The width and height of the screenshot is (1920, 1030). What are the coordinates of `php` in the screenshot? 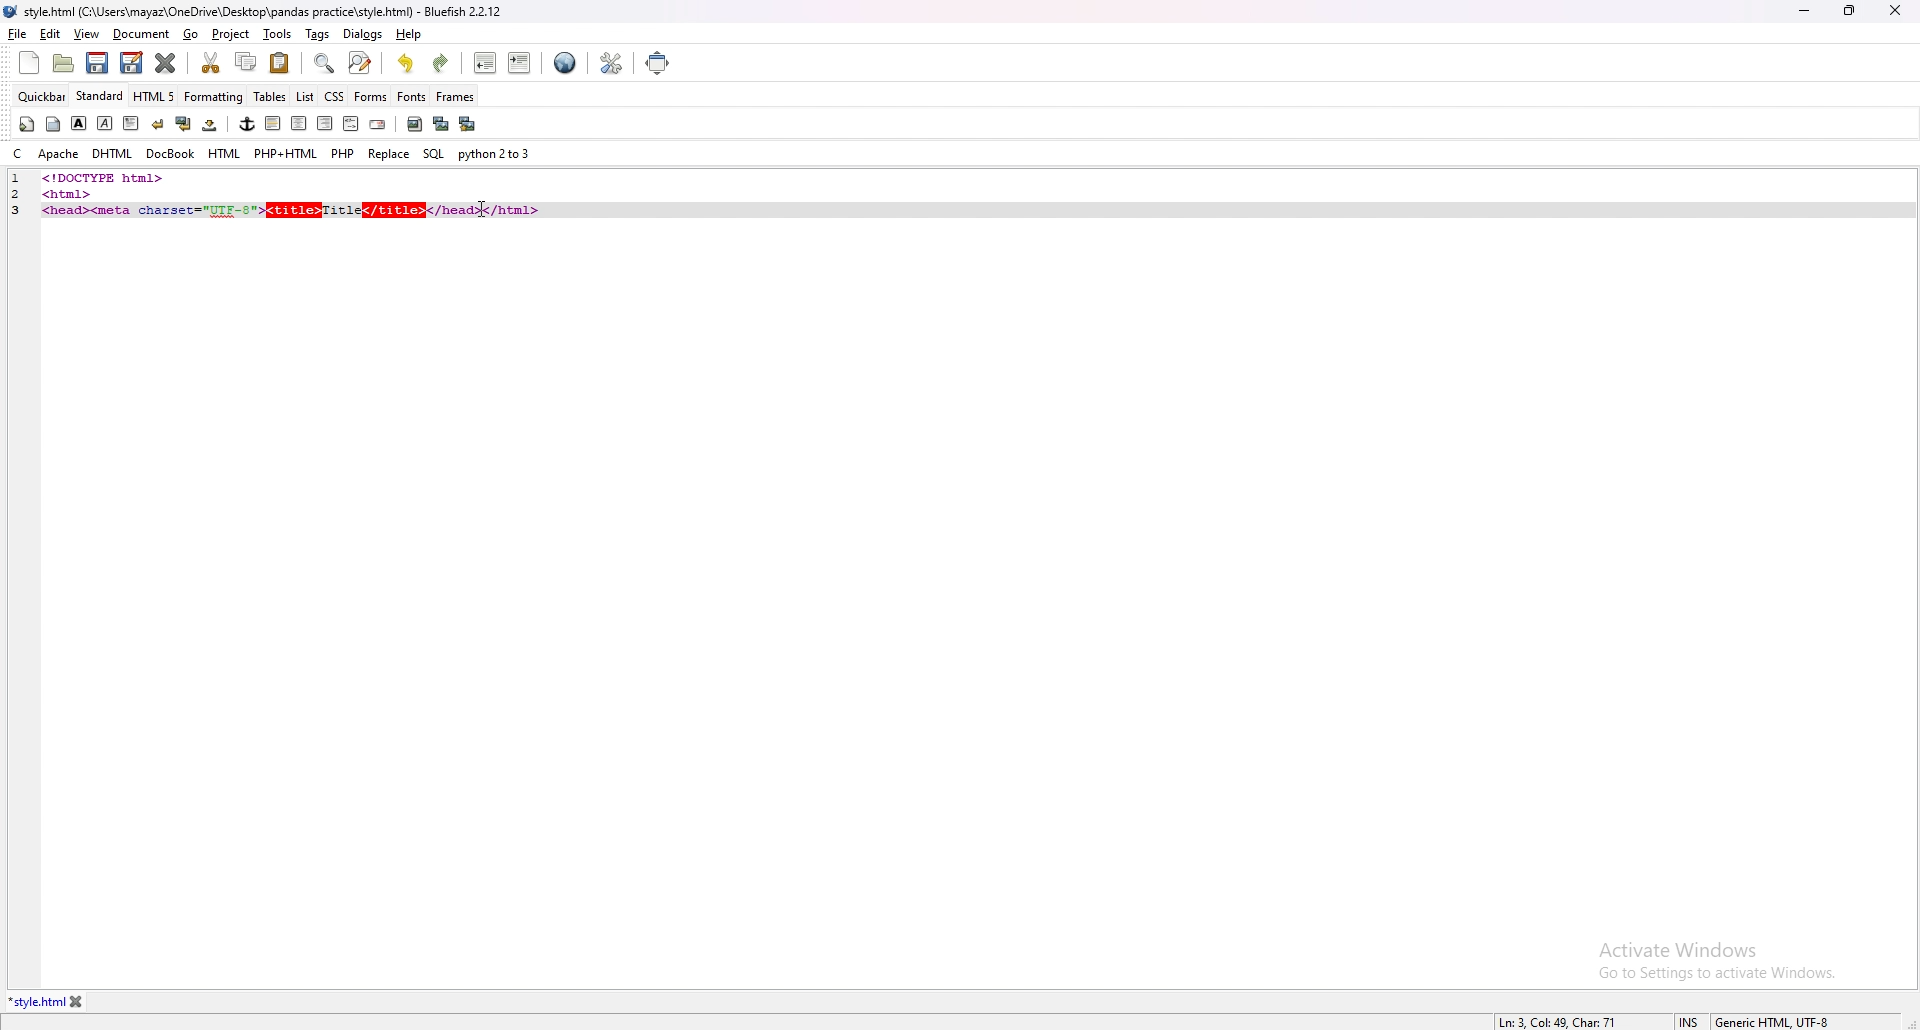 It's located at (343, 153).